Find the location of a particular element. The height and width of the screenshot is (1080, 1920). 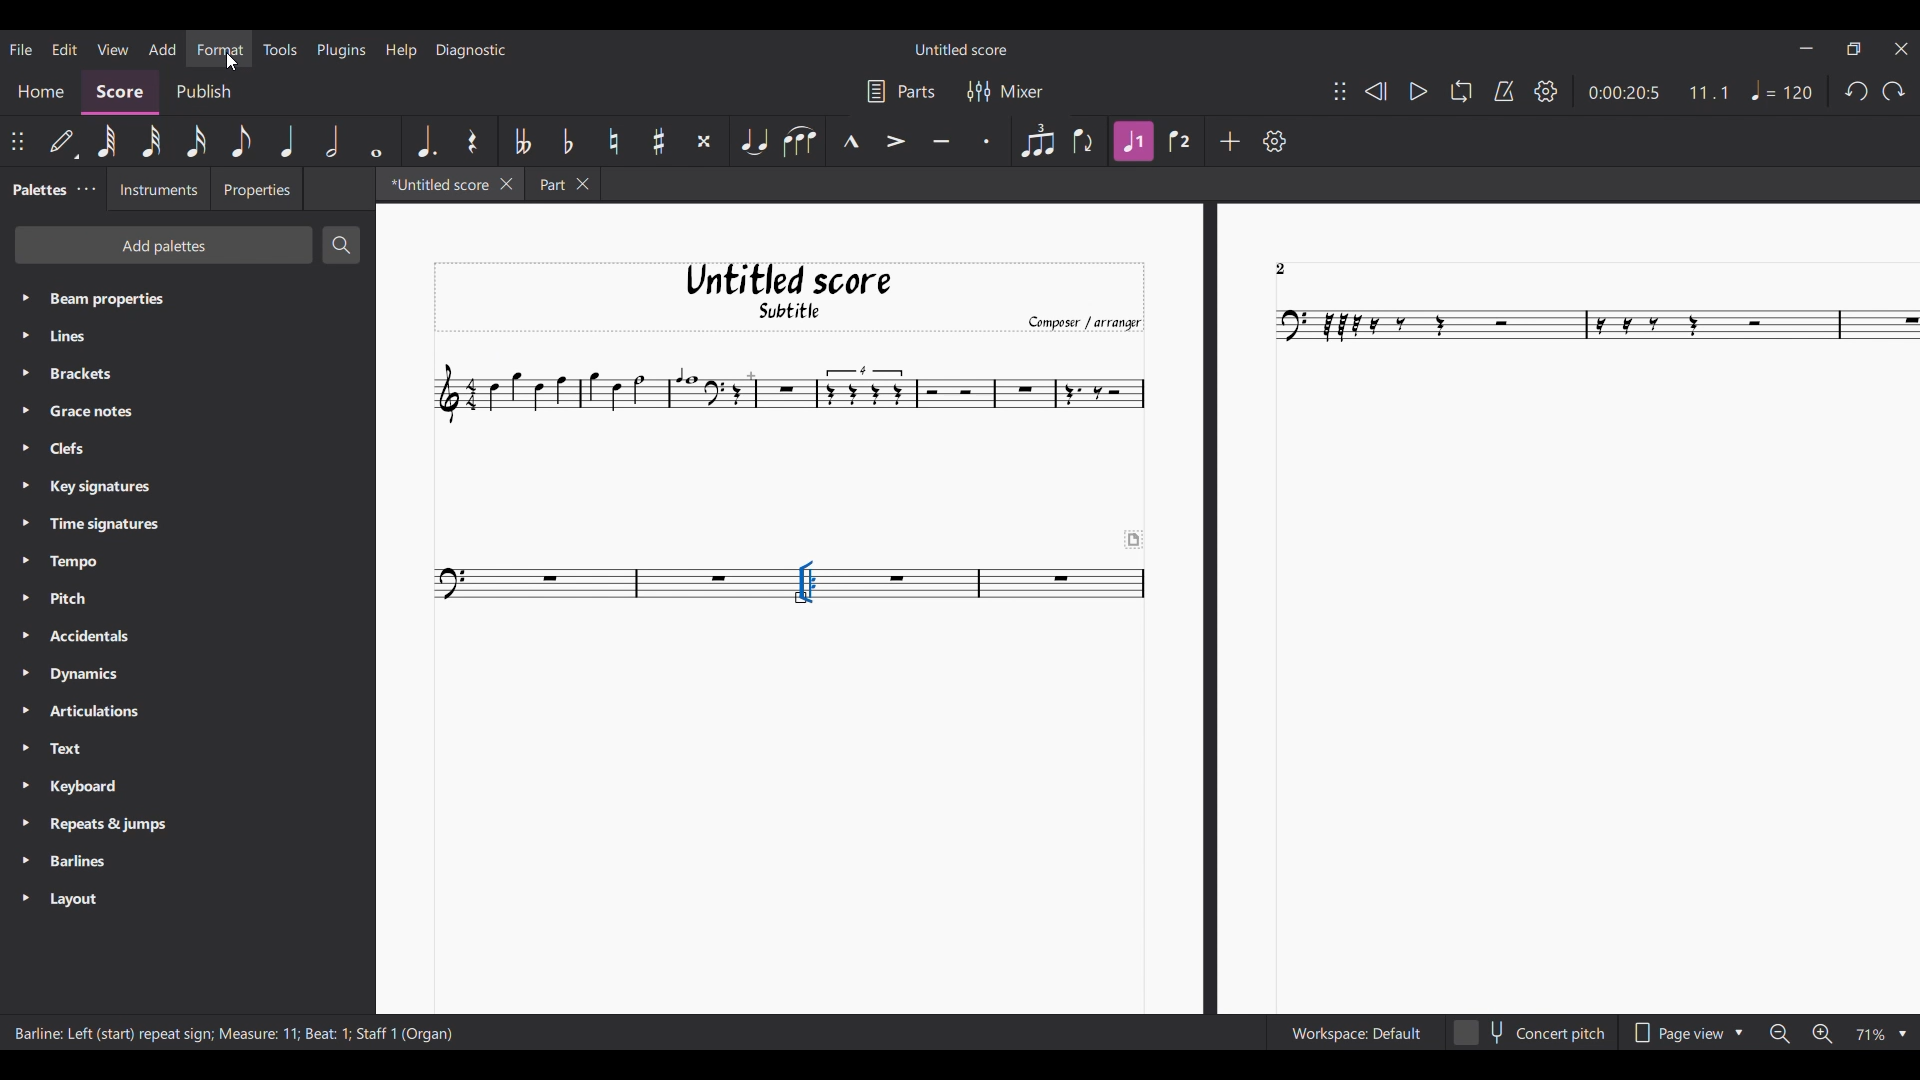

File menu is located at coordinates (21, 50).